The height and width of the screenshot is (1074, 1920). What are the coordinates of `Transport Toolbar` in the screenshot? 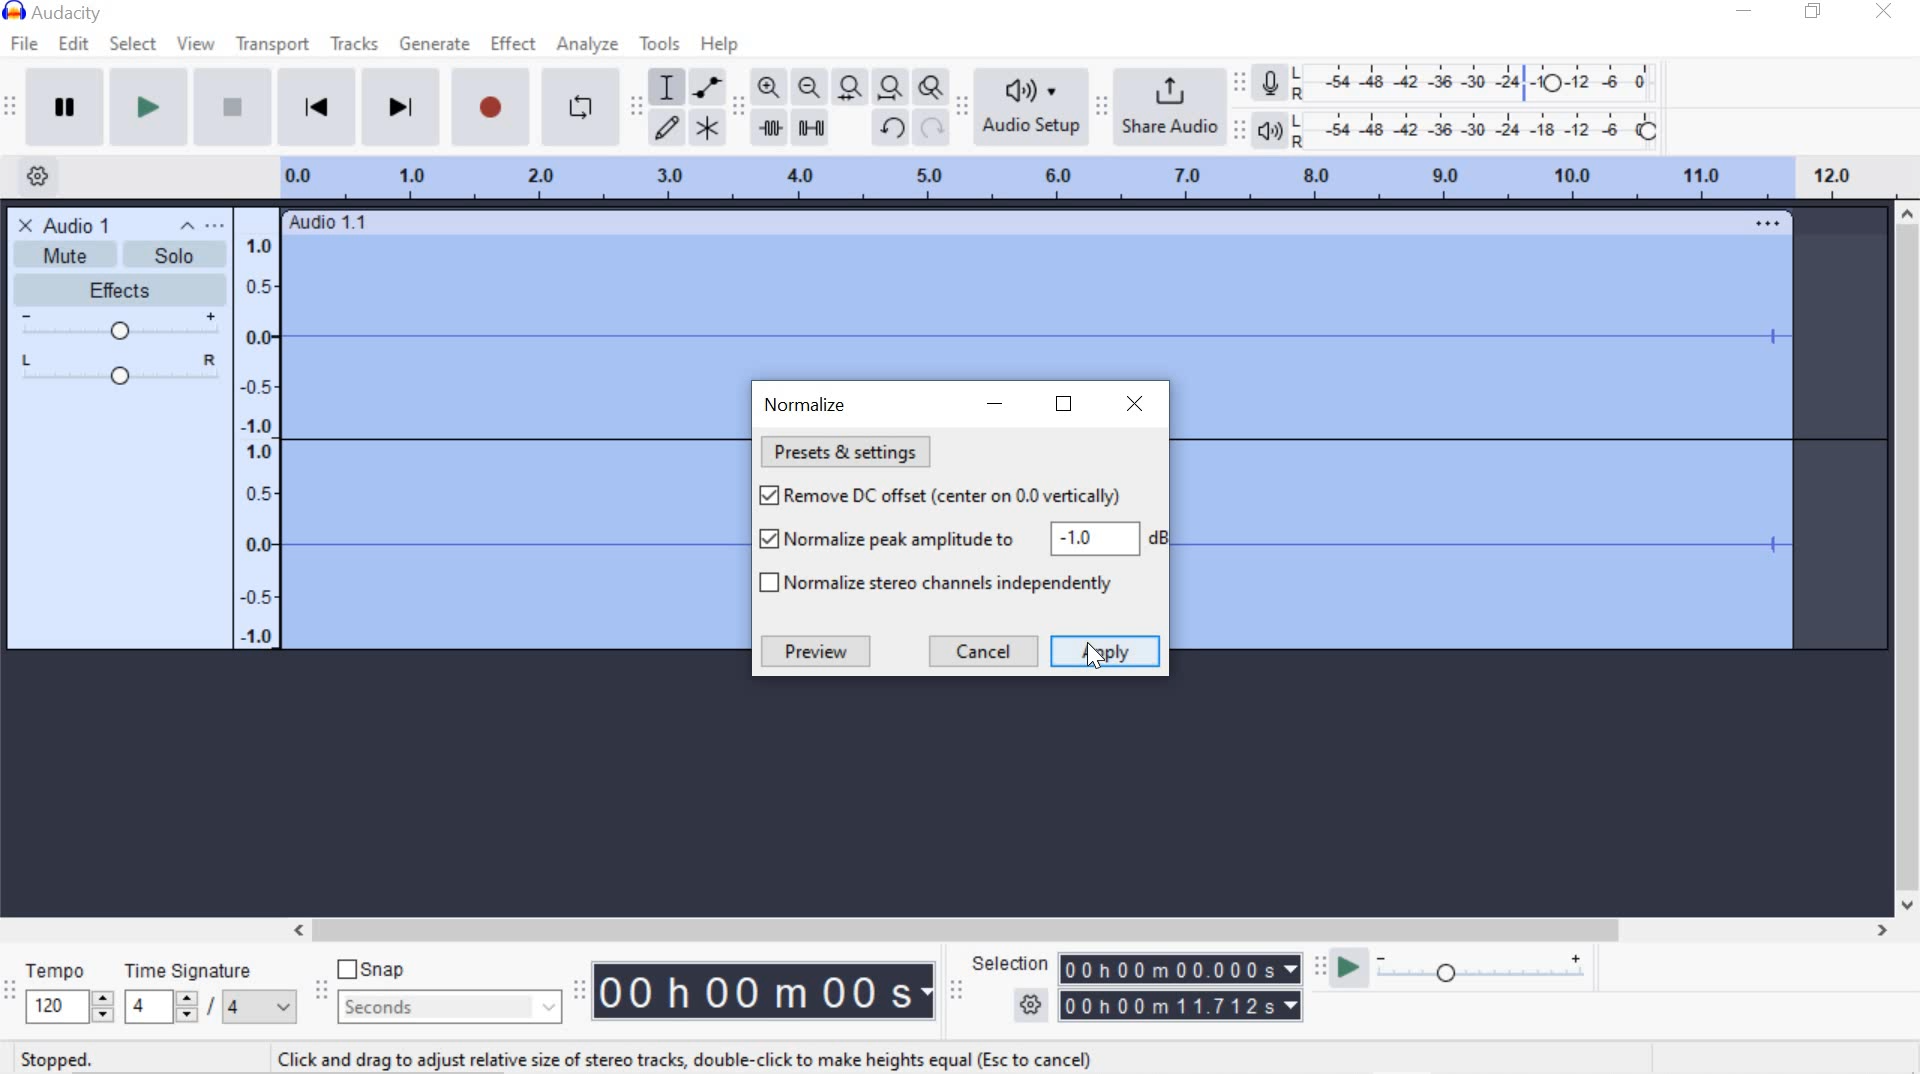 It's located at (13, 108).